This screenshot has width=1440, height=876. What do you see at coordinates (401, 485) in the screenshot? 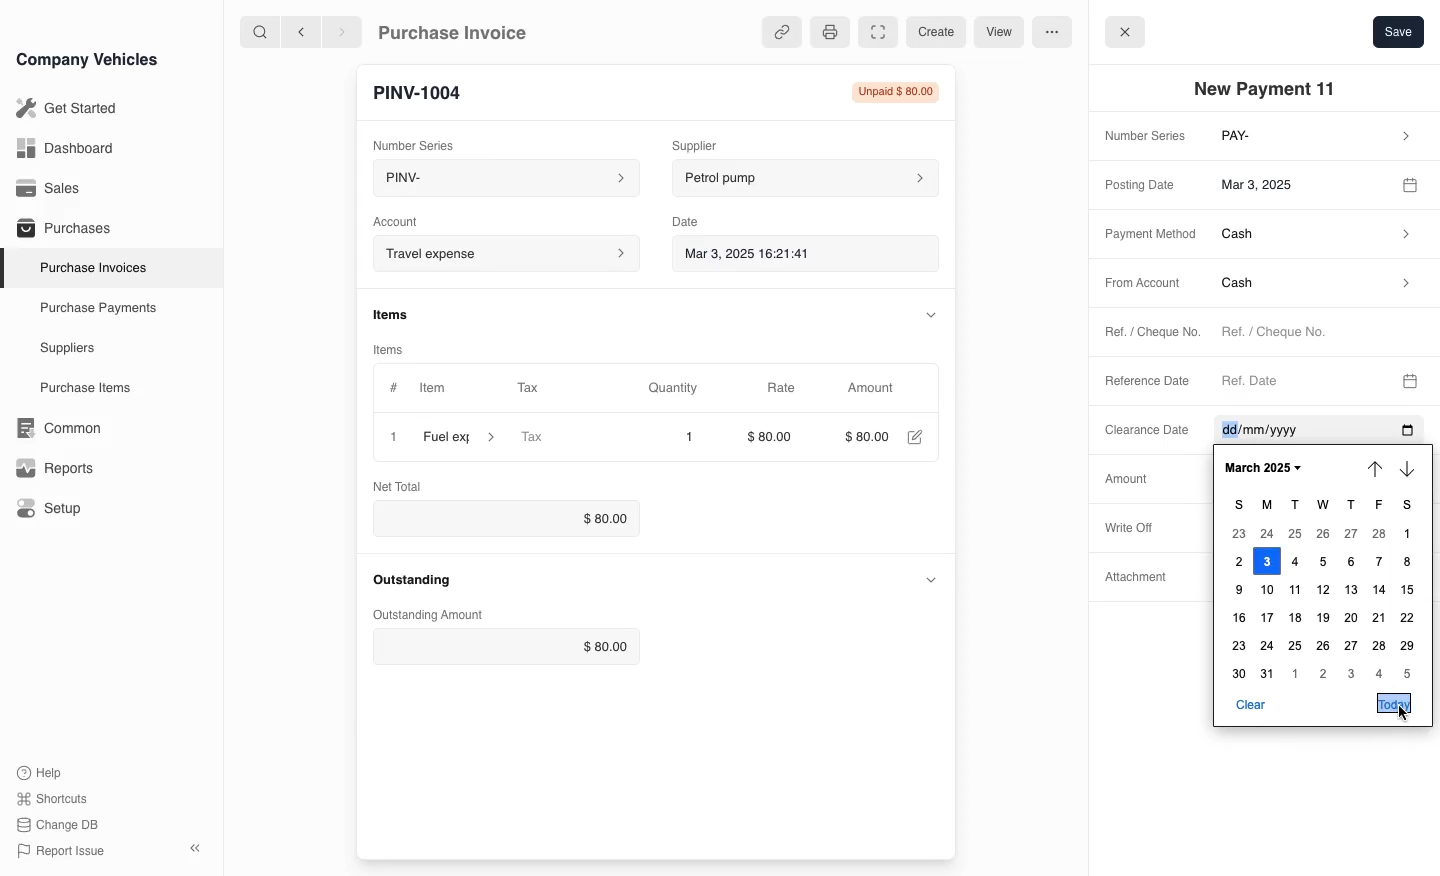
I see `Net Total` at bounding box center [401, 485].